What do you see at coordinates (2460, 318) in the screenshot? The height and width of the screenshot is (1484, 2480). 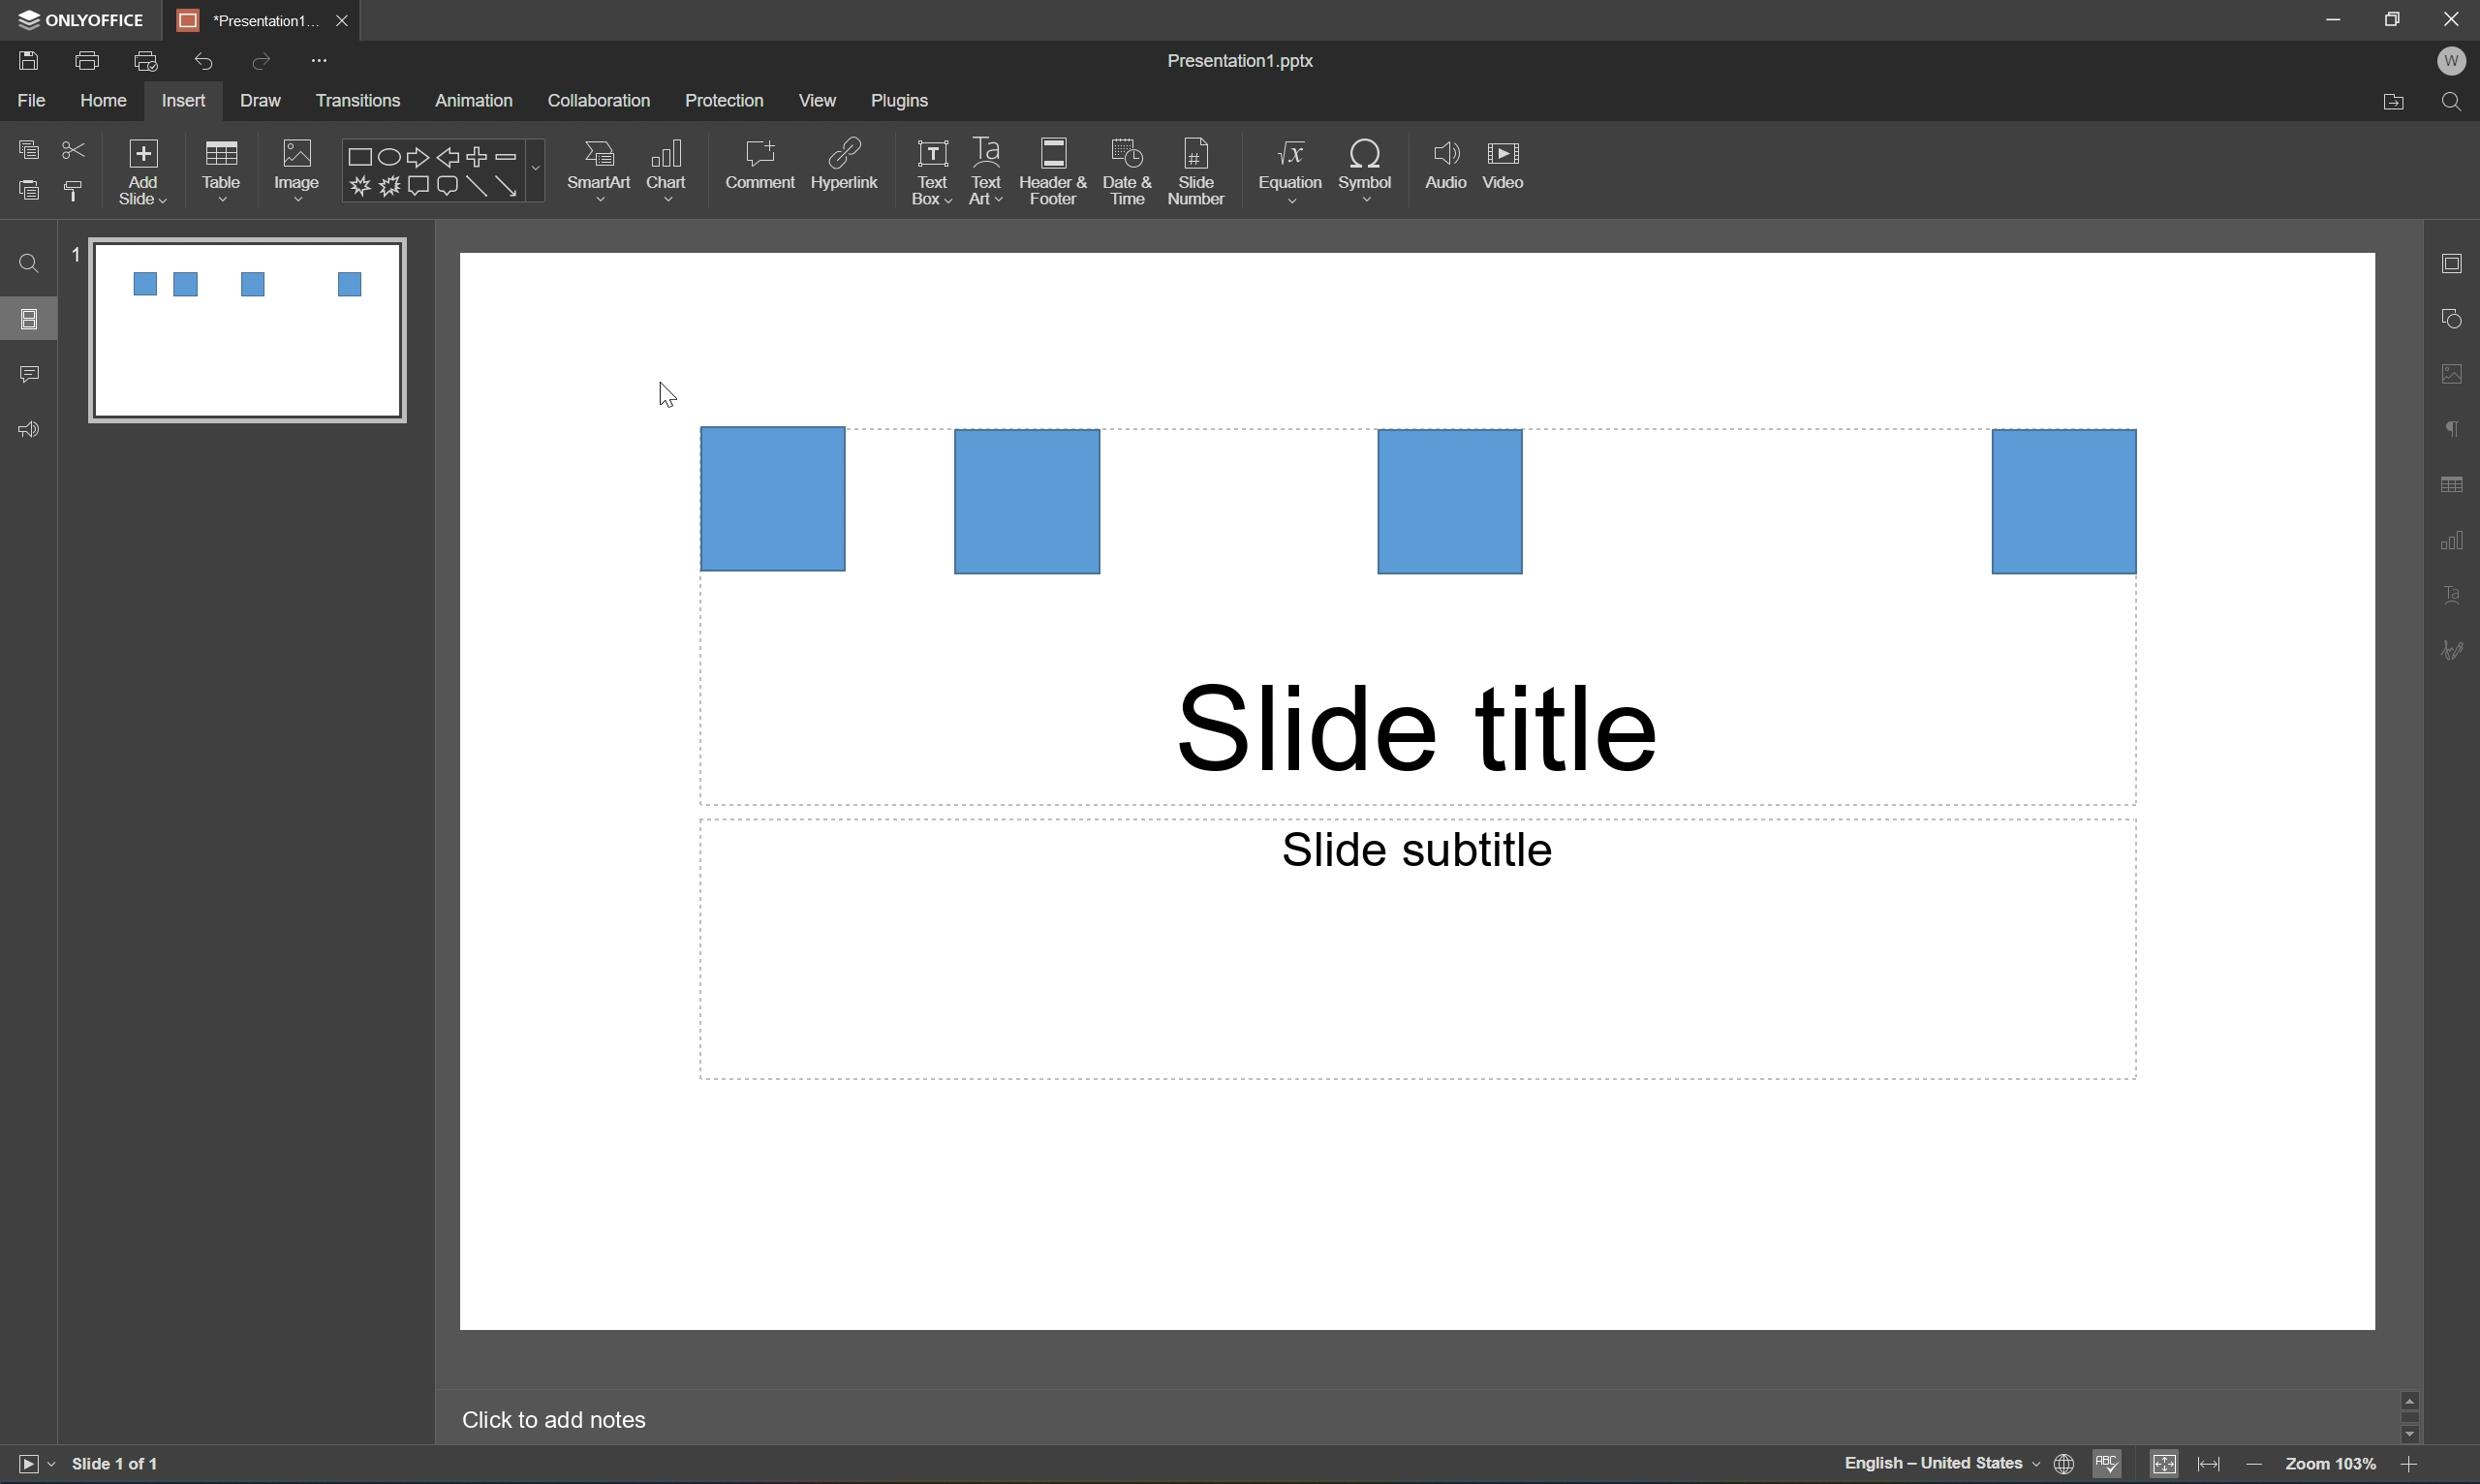 I see `shape settings` at bounding box center [2460, 318].